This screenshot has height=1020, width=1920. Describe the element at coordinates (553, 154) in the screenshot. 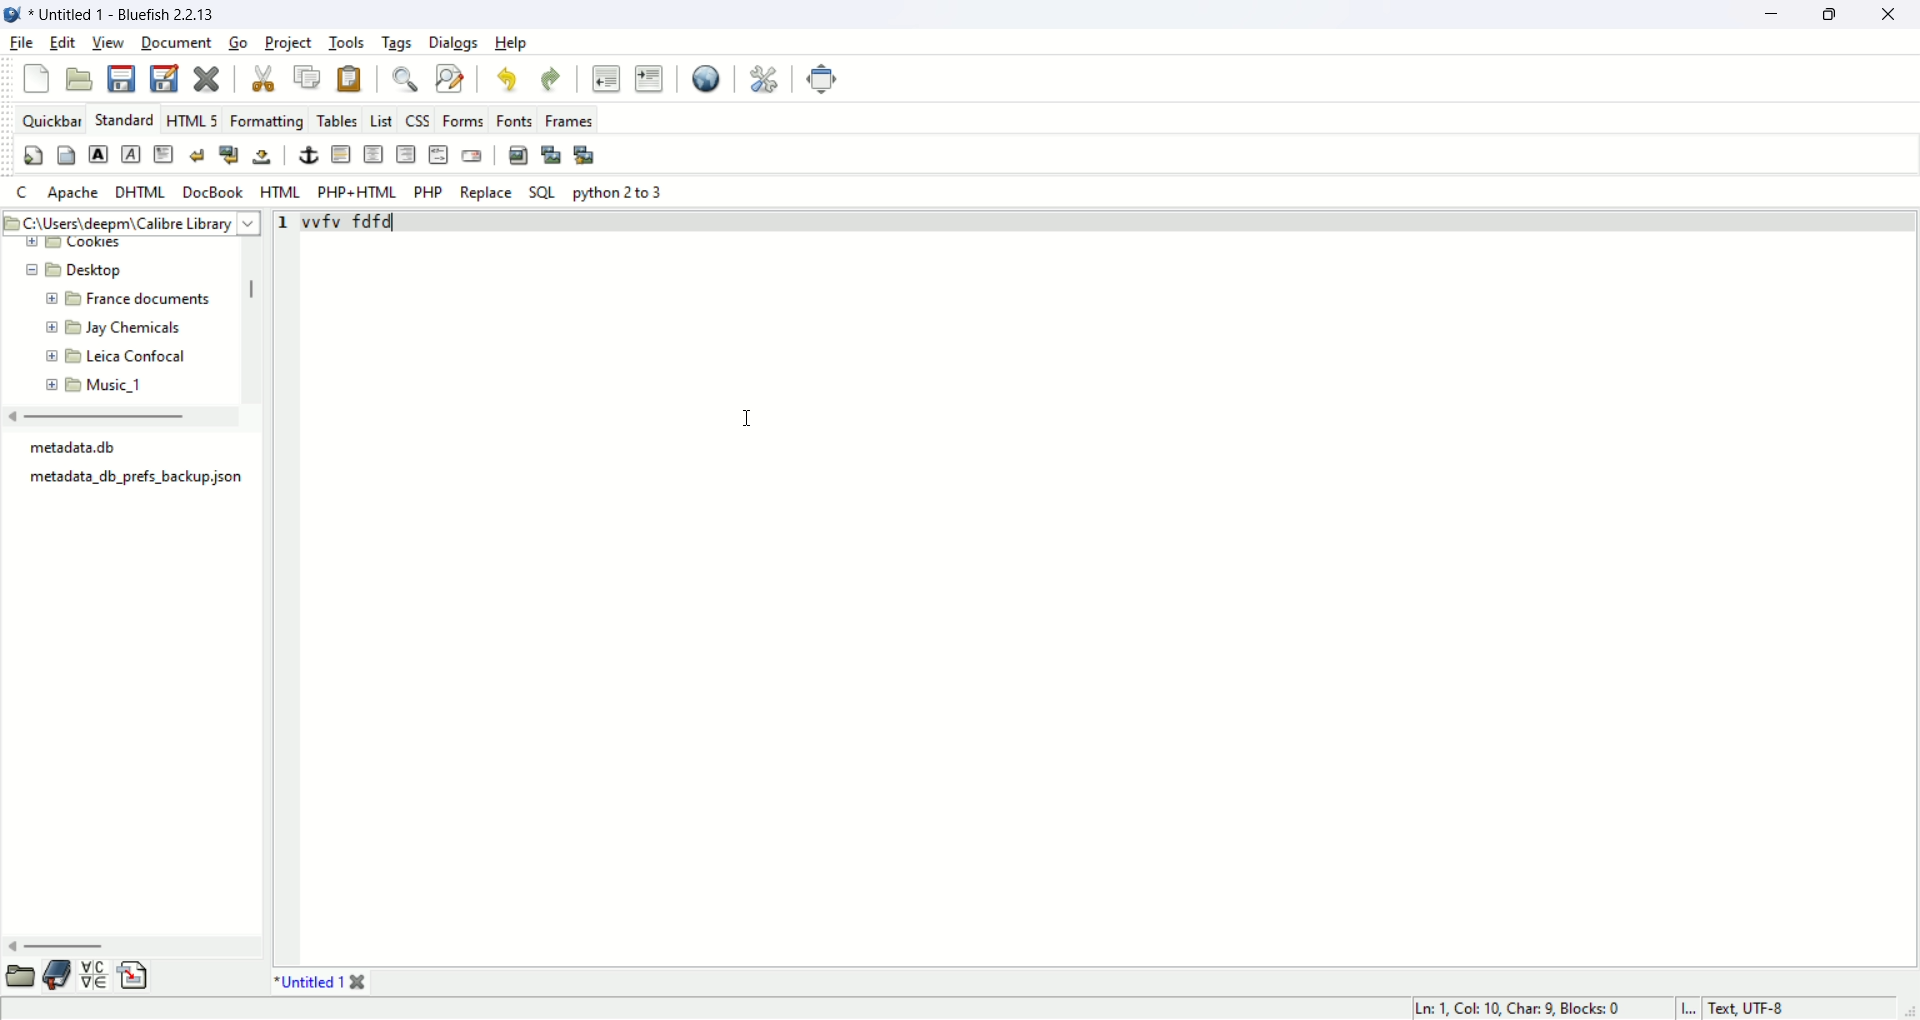

I see `insert thumbnail` at that location.